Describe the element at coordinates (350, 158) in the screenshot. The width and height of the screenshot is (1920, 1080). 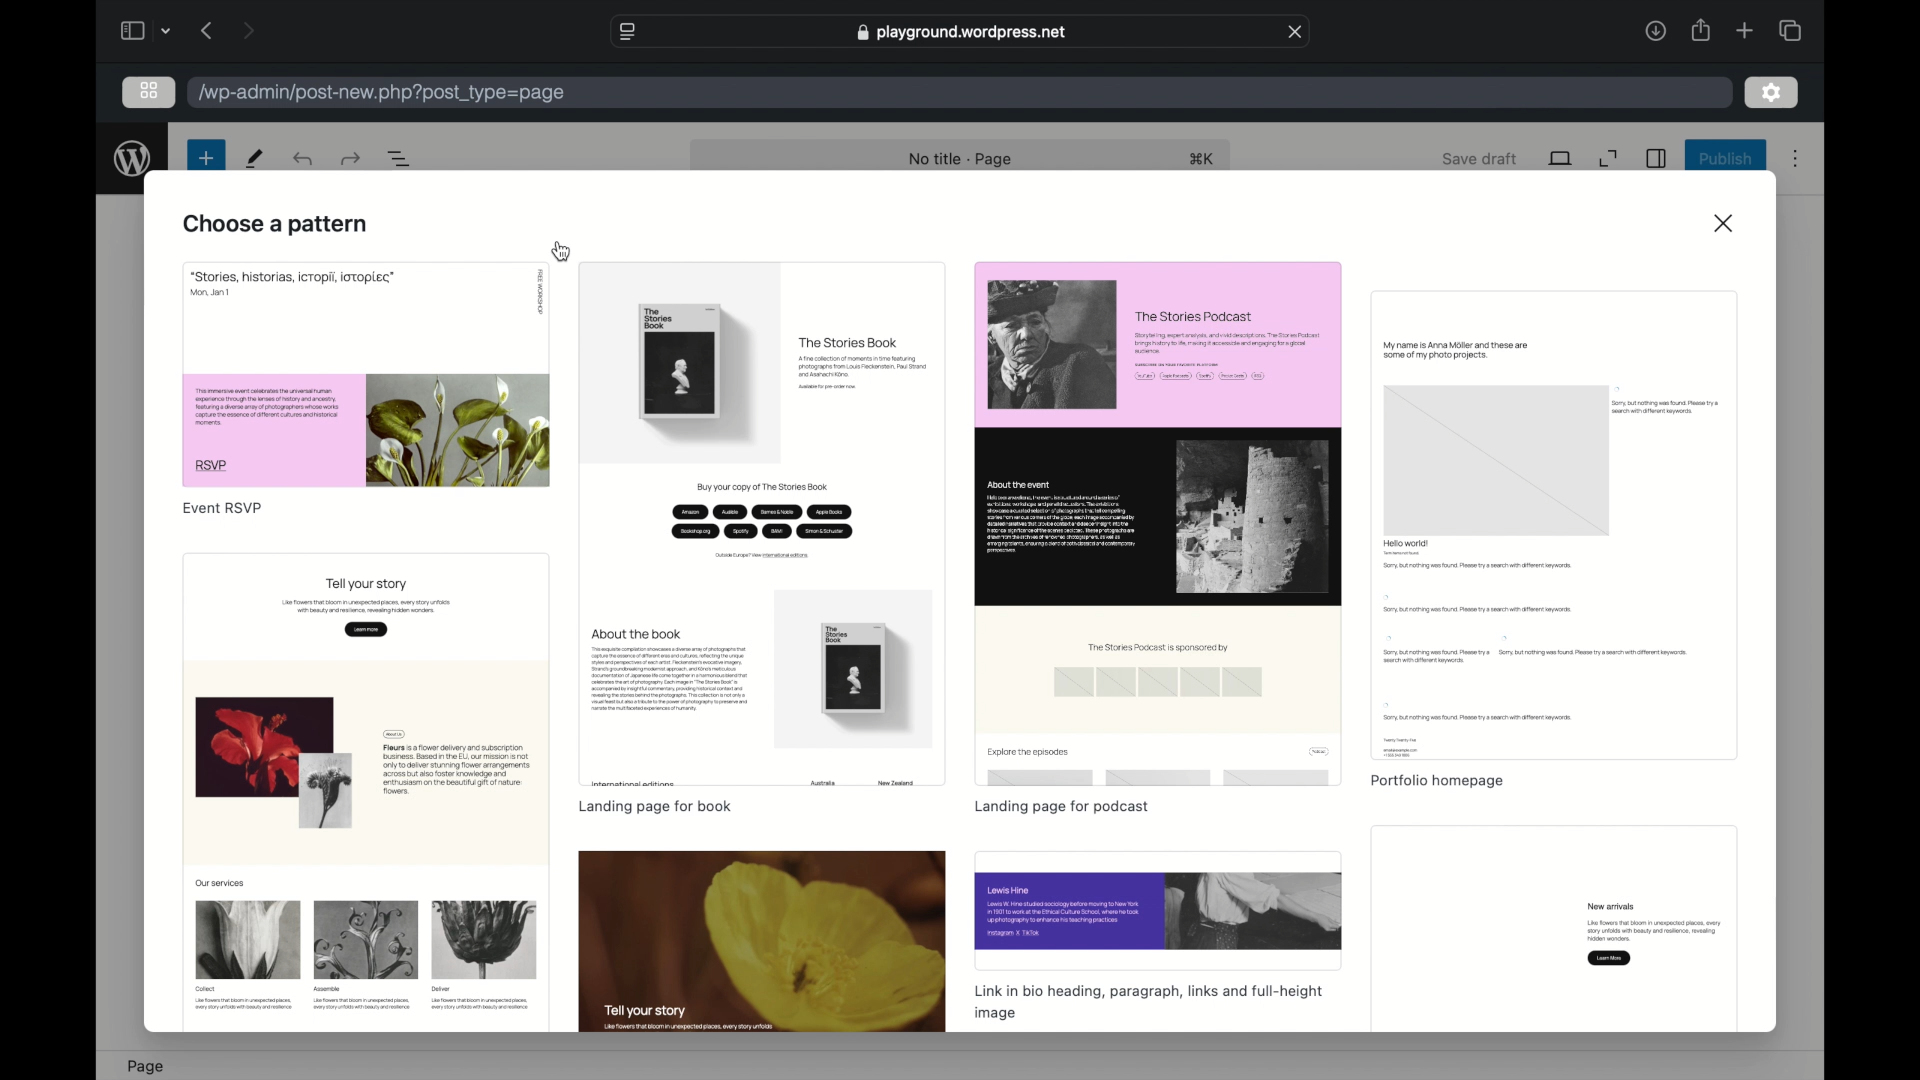
I see `undo` at that location.